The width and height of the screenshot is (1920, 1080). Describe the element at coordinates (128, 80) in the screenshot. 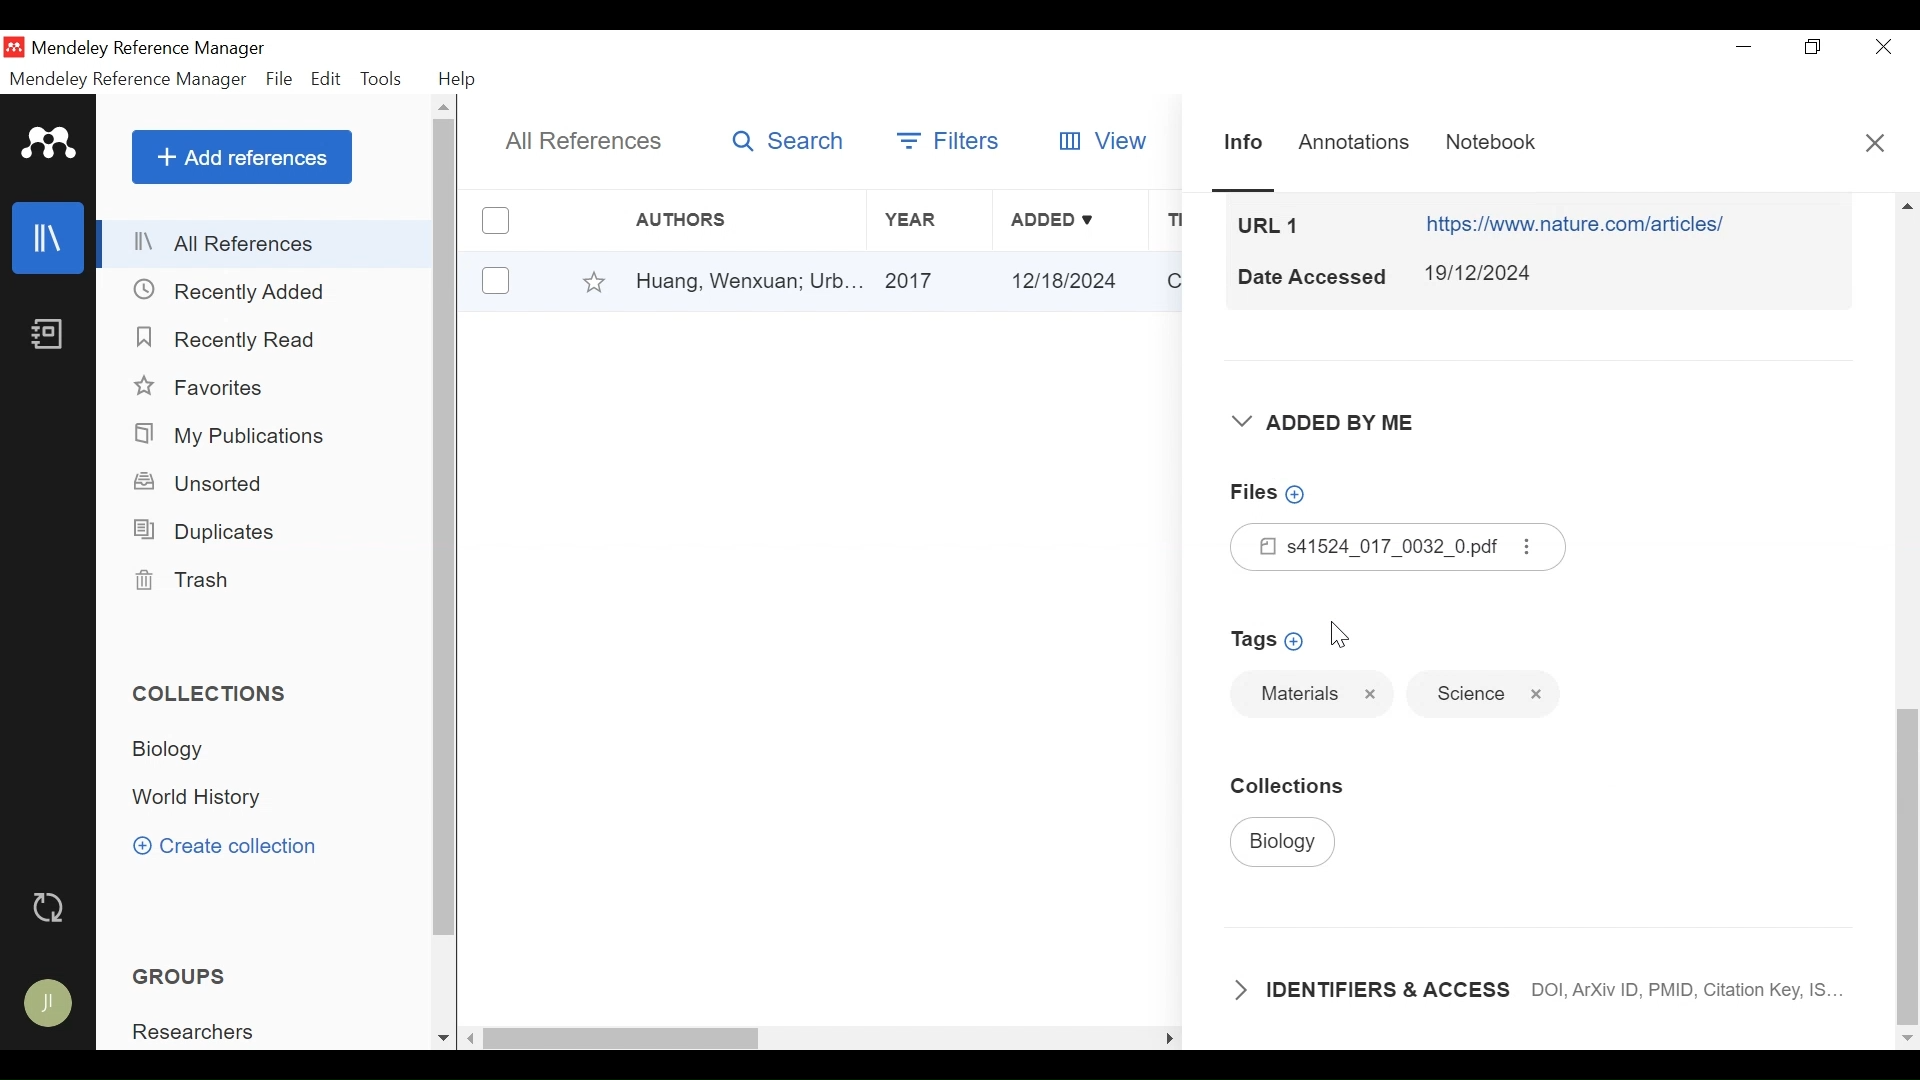

I see `Mendeley Reference Manager` at that location.